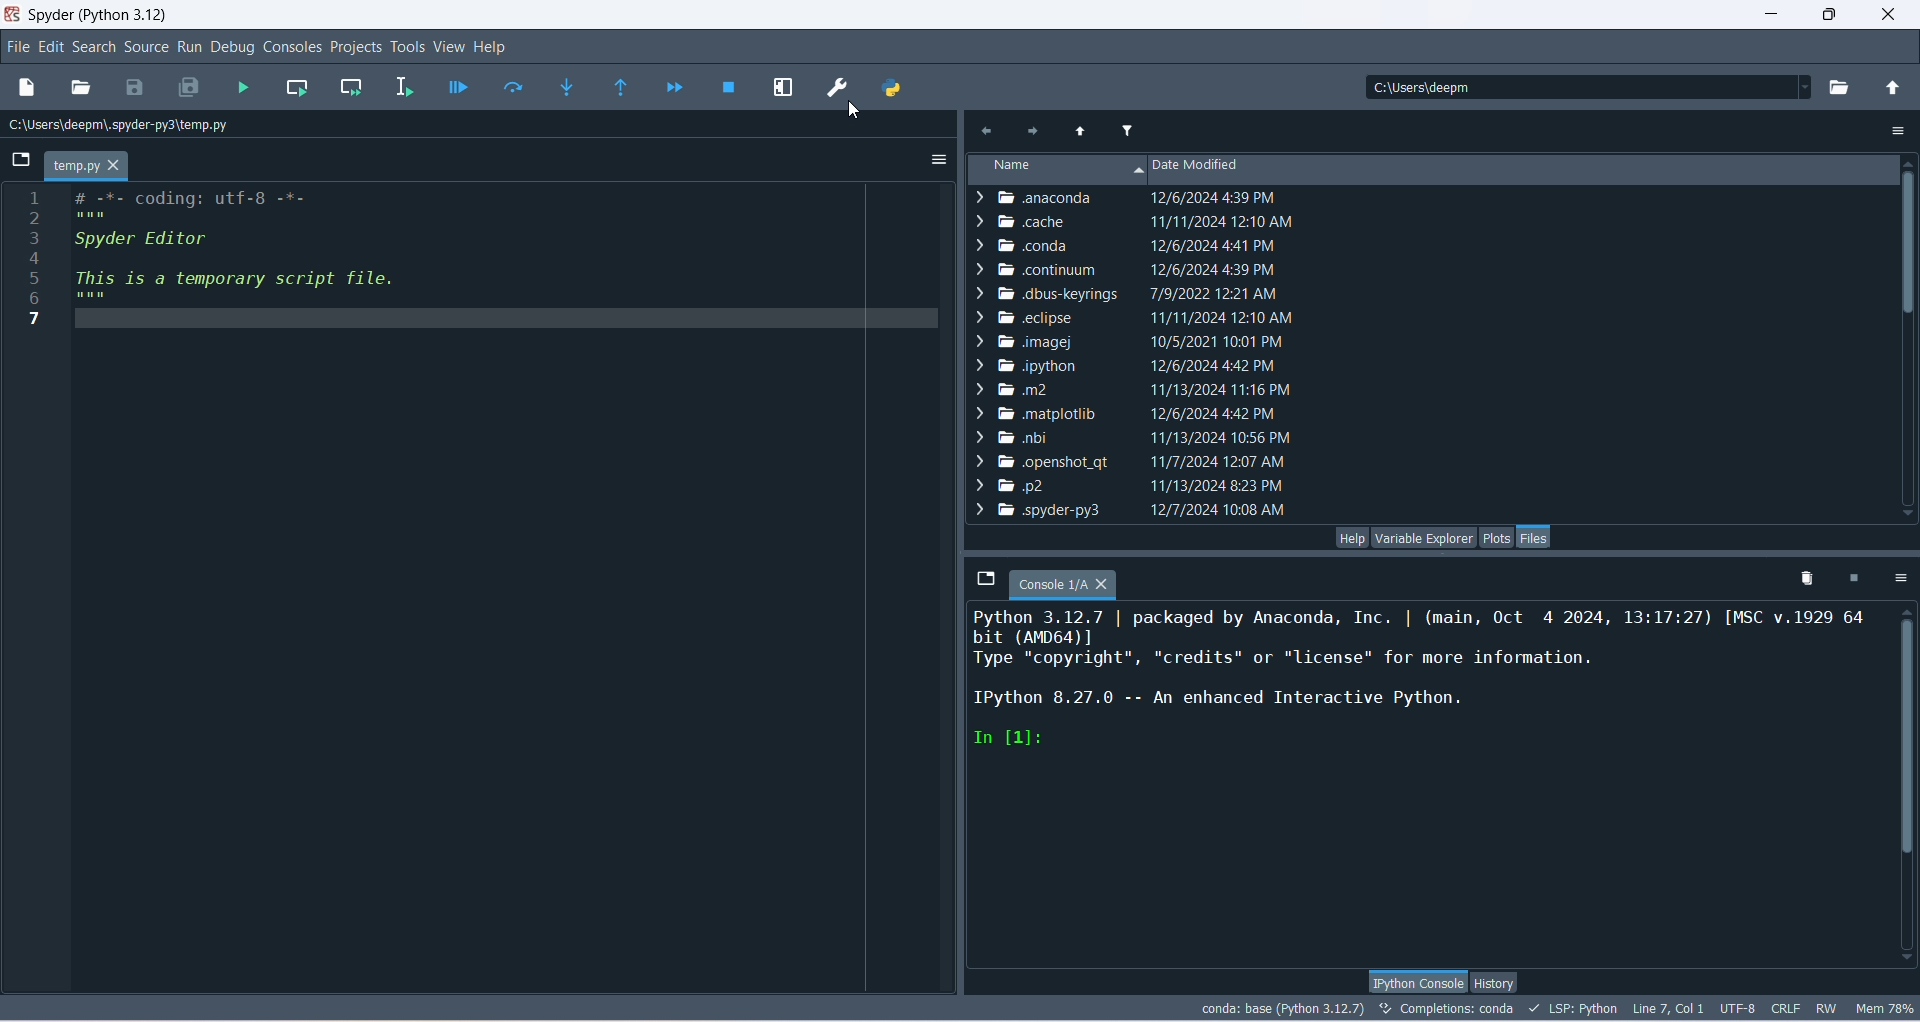  What do you see at coordinates (455, 89) in the screenshot?
I see `debug file` at bounding box center [455, 89].